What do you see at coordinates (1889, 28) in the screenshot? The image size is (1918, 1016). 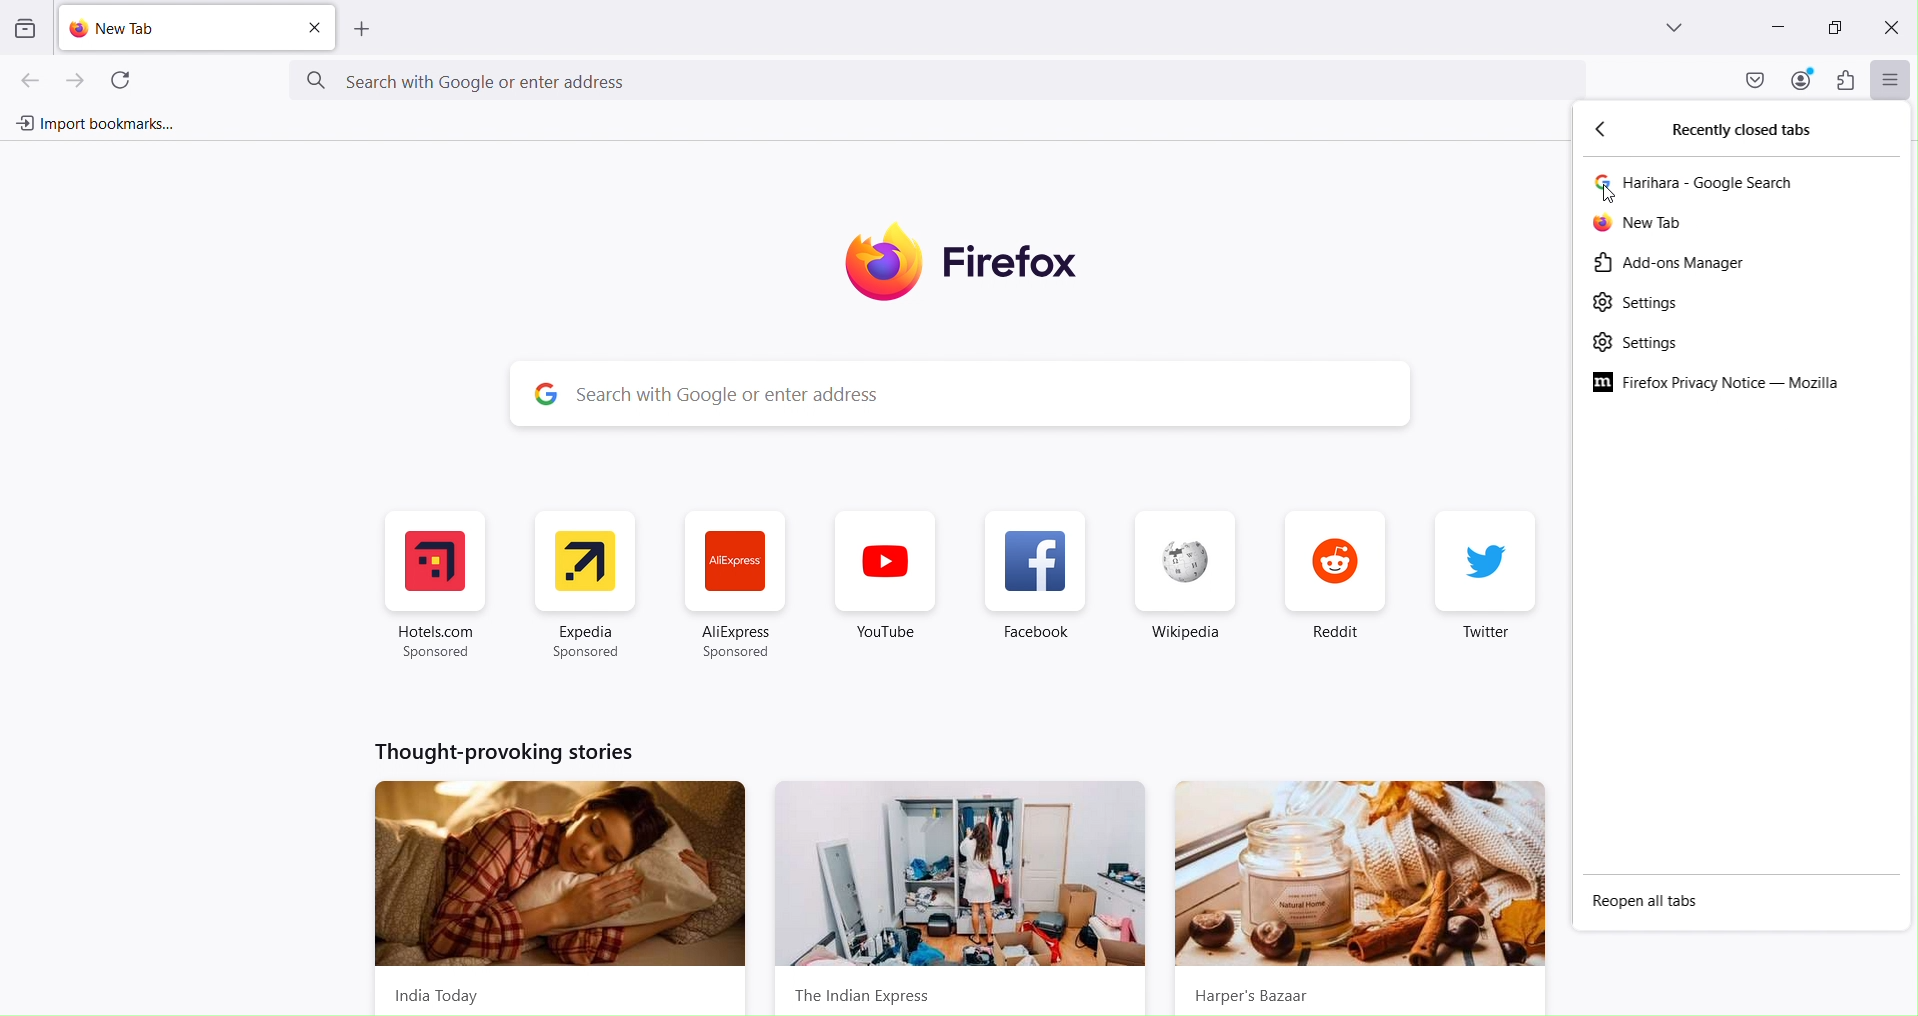 I see `Close` at bounding box center [1889, 28].